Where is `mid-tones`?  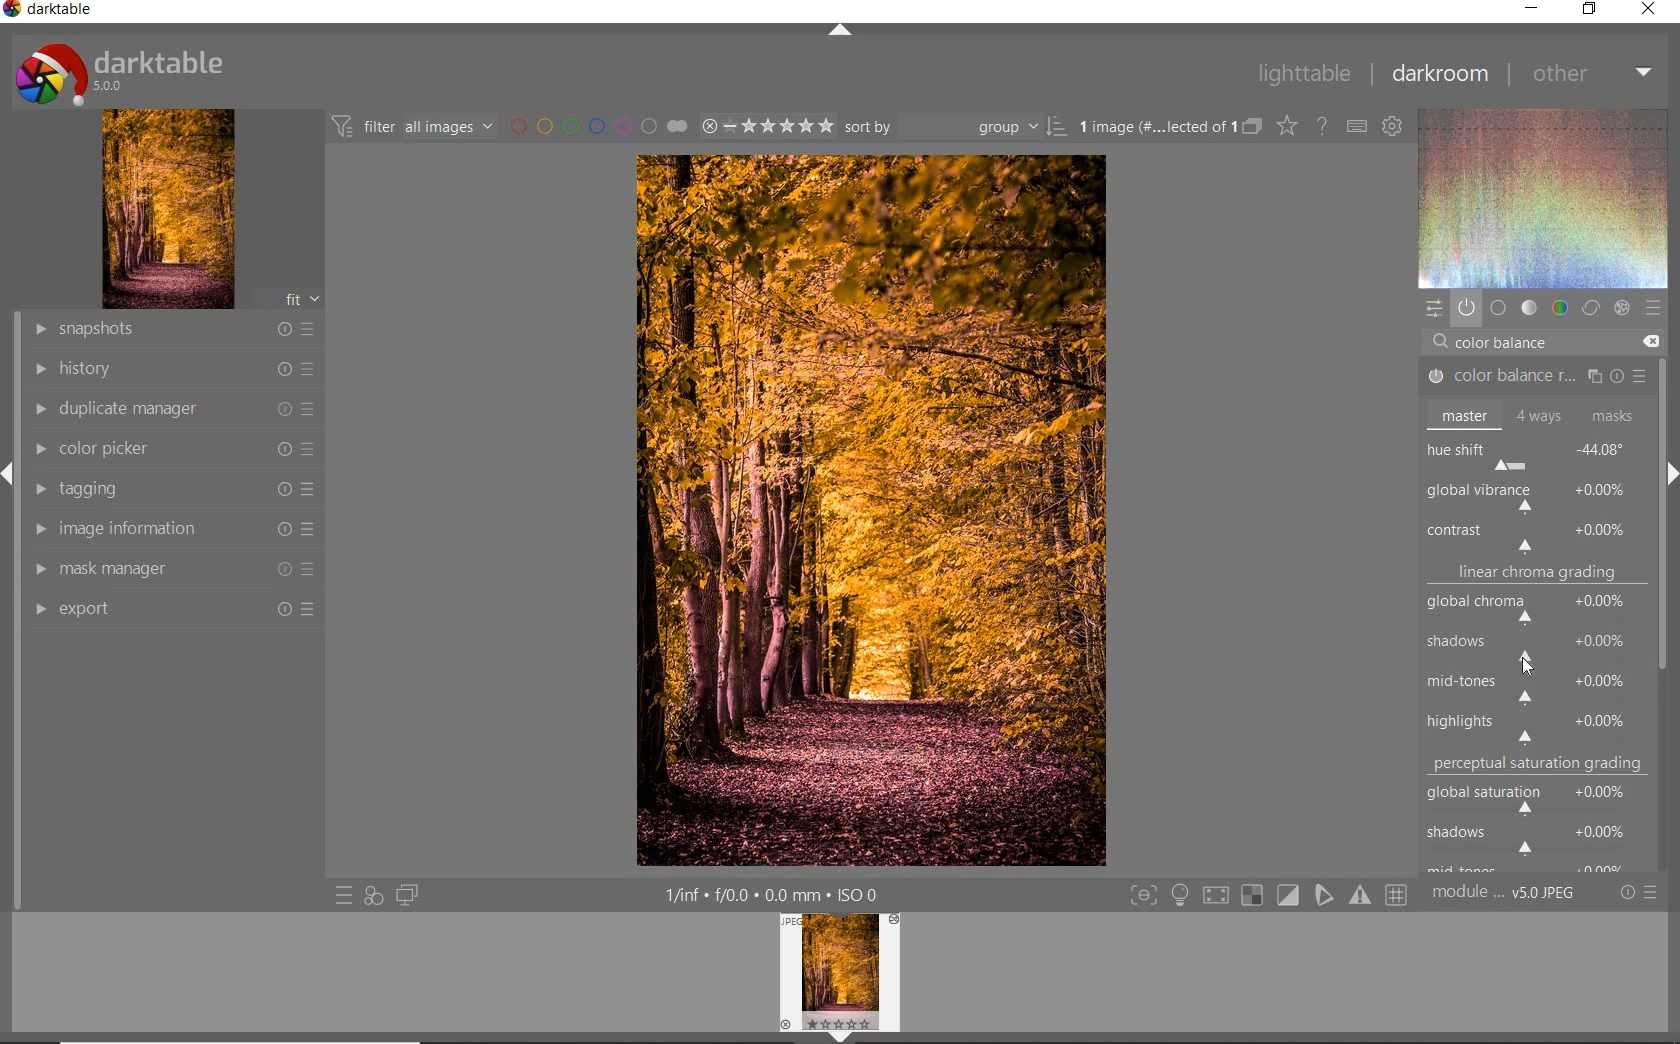 mid-tones is located at coordinates (1532, 685).